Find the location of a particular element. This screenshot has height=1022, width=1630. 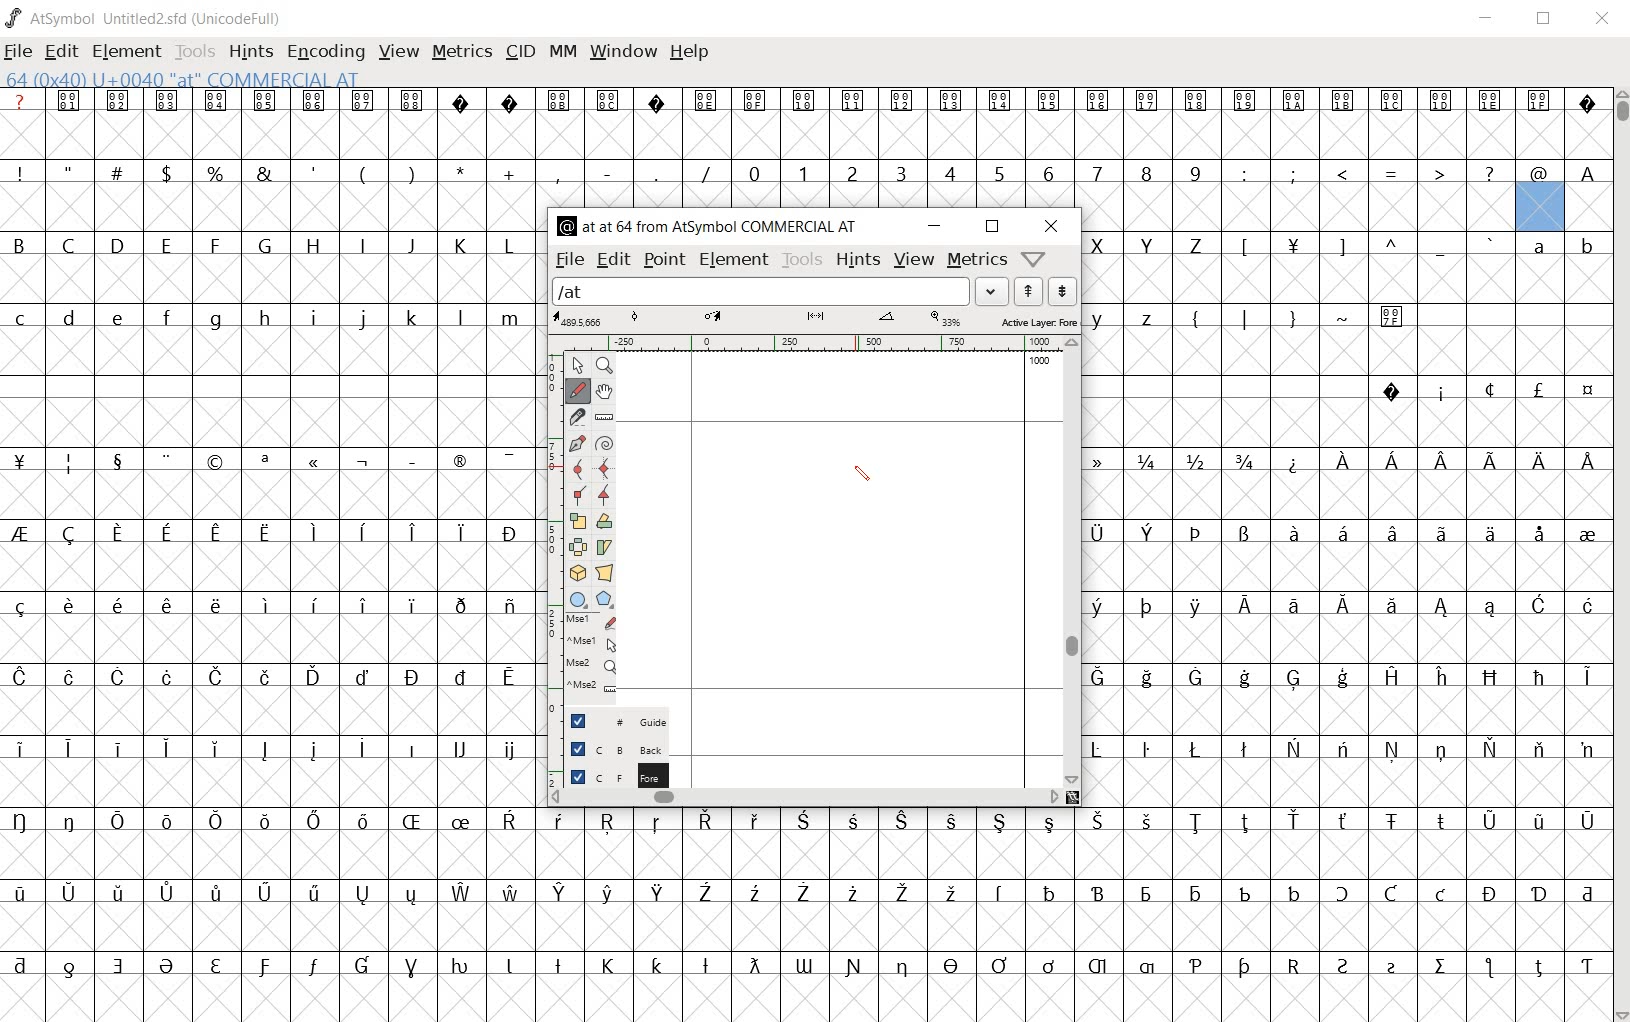

CID is located at coordinates (517, 51).